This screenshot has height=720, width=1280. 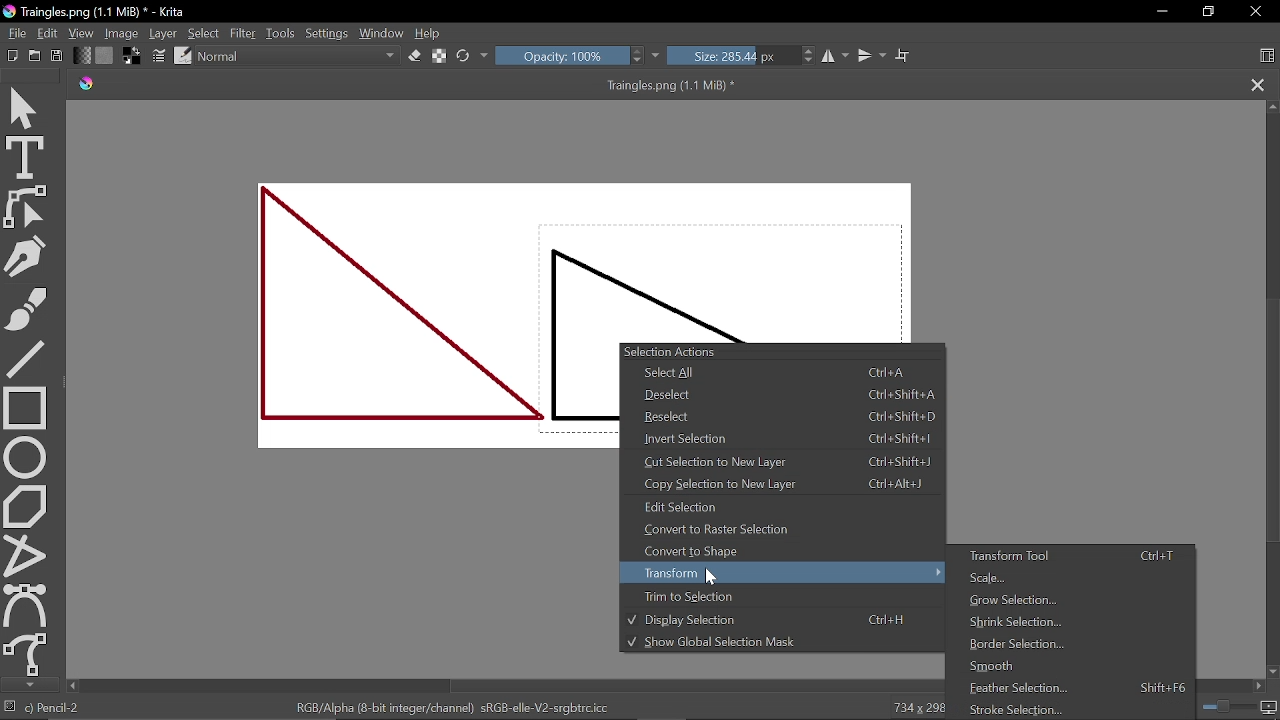 I want to click on Transform tool, so click(x=1069, y=557).